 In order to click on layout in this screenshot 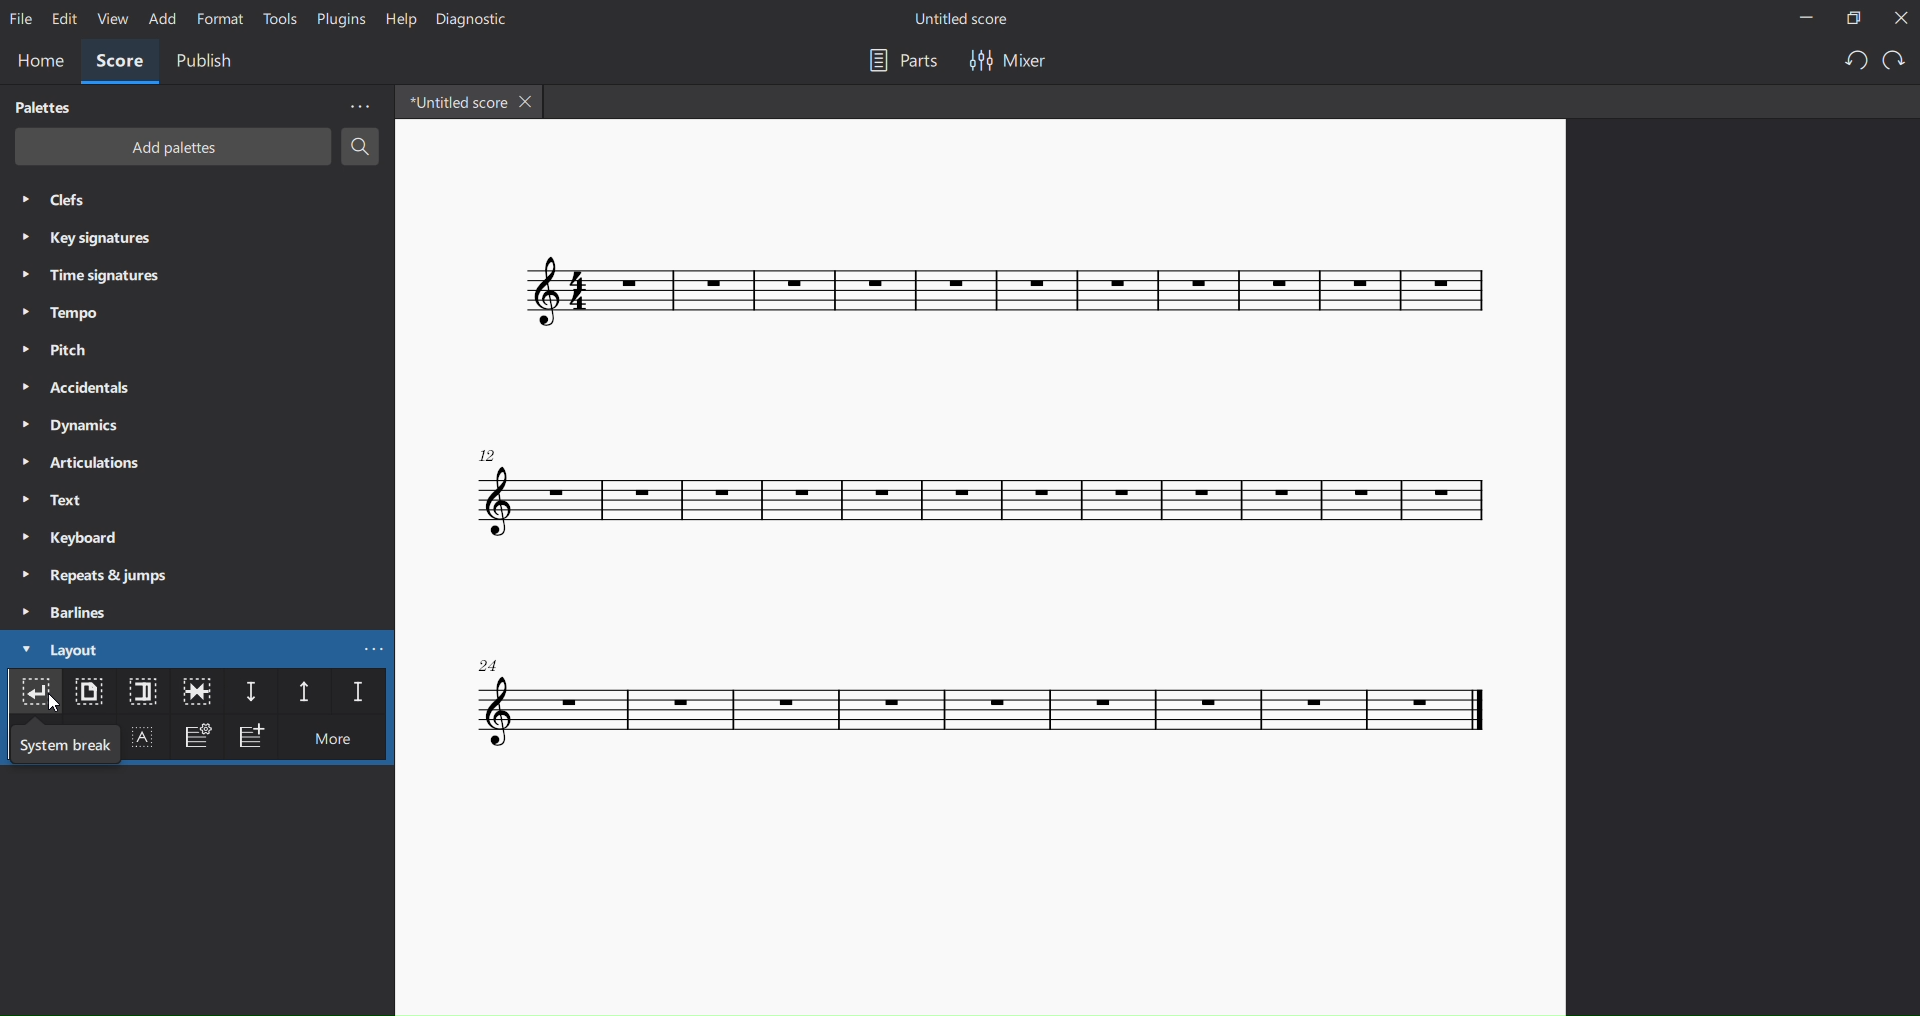, I will do `click(59, 650)`.